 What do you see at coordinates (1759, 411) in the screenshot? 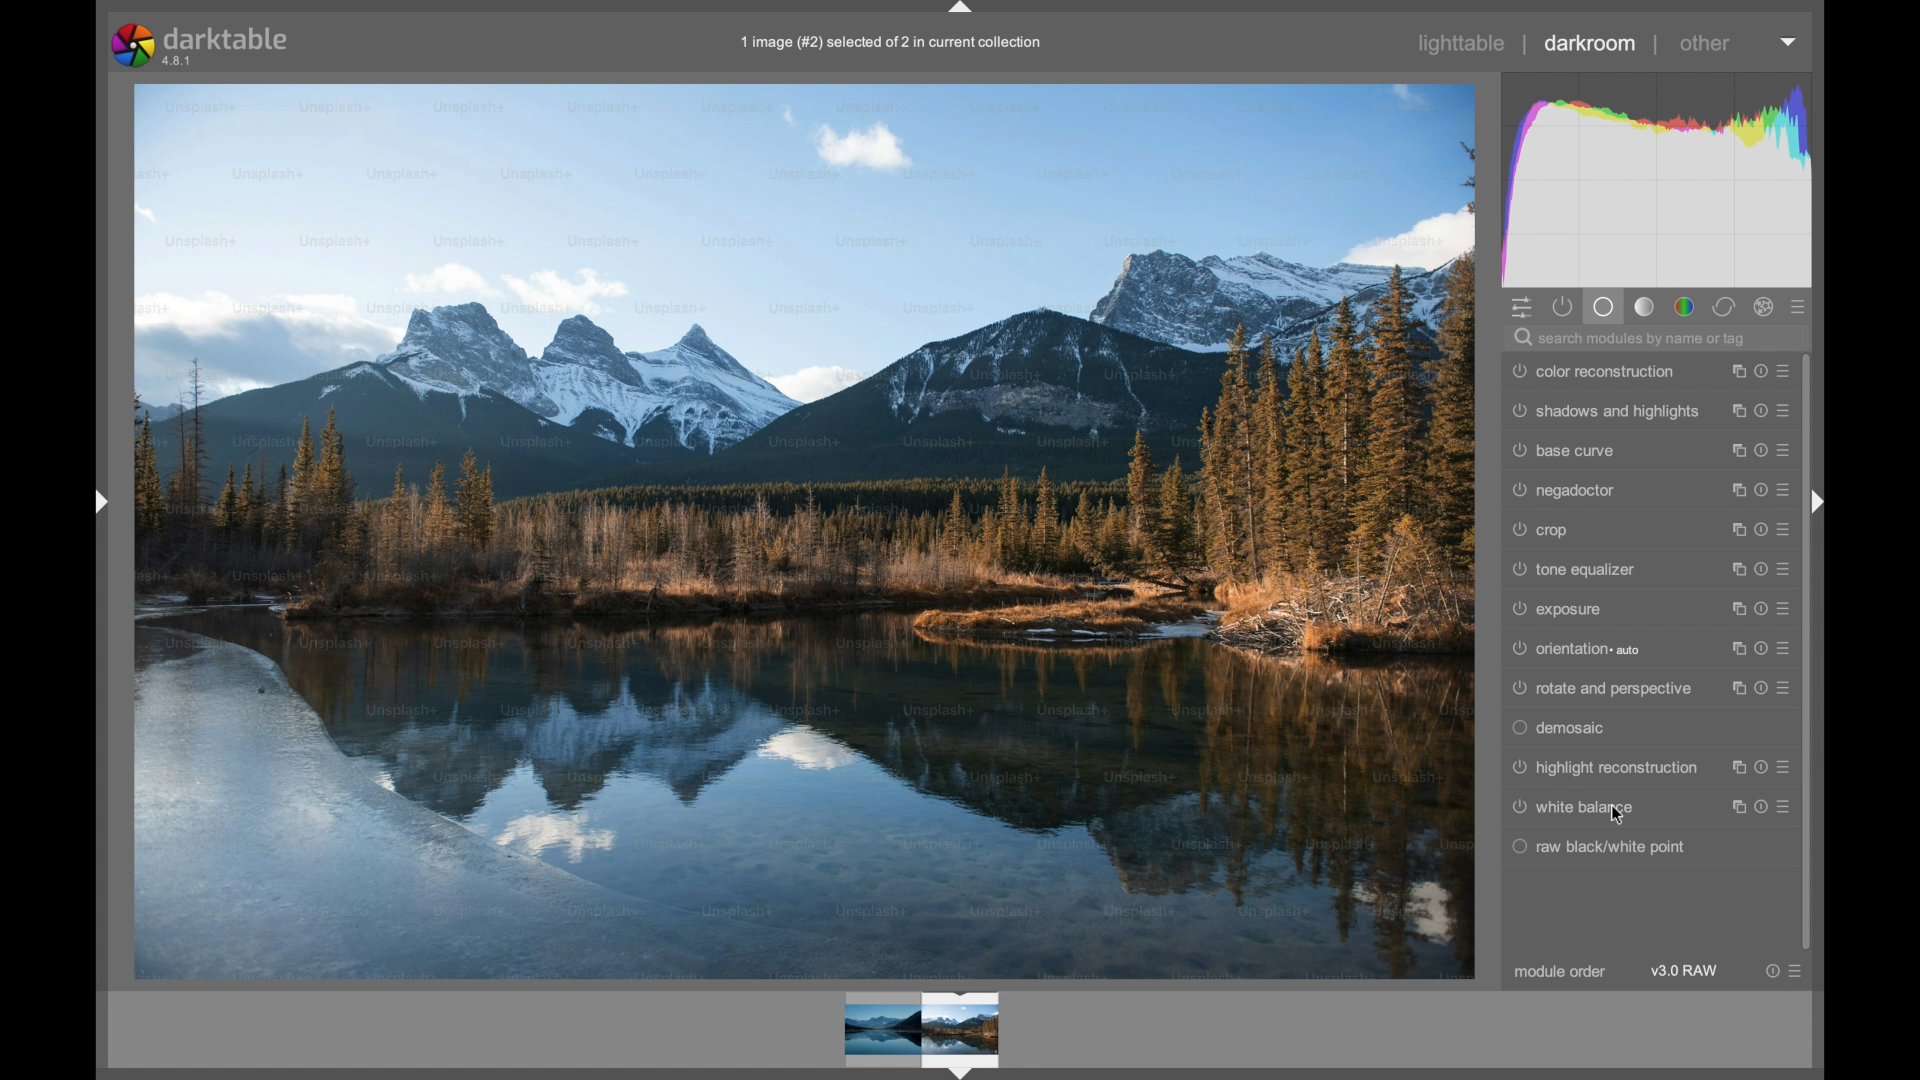
I see `reset parameters` at bounding box center [1759, 411].